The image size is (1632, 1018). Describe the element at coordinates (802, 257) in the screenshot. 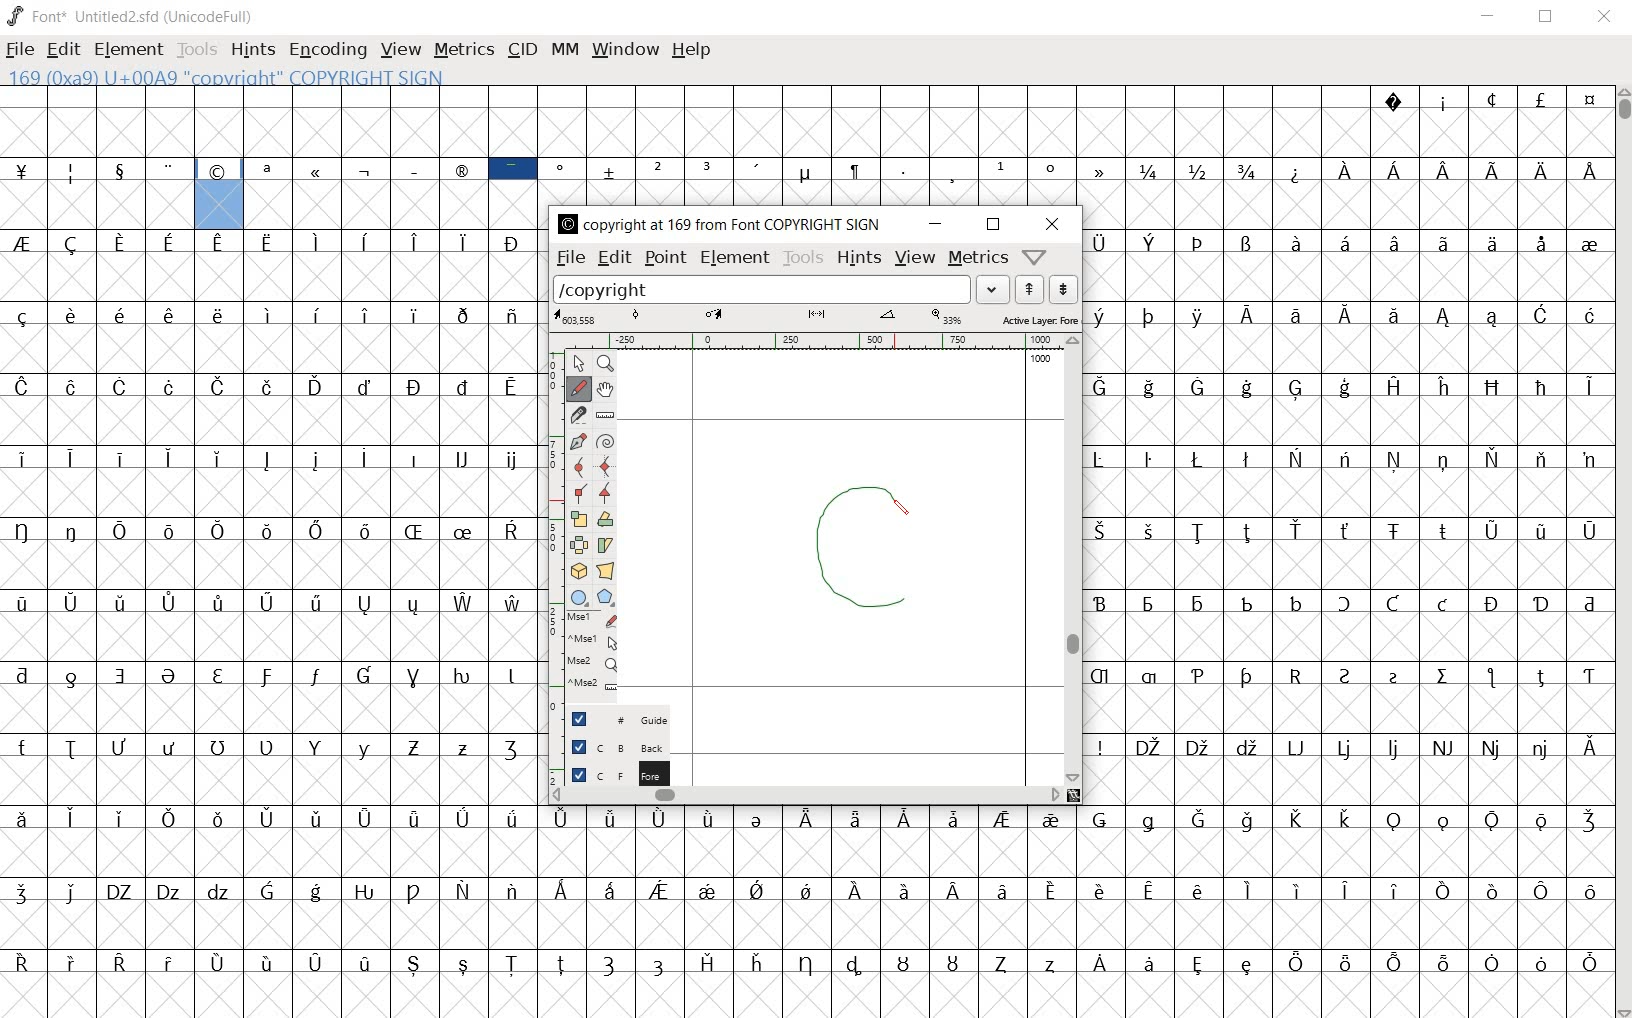

I see `tools` at that location.